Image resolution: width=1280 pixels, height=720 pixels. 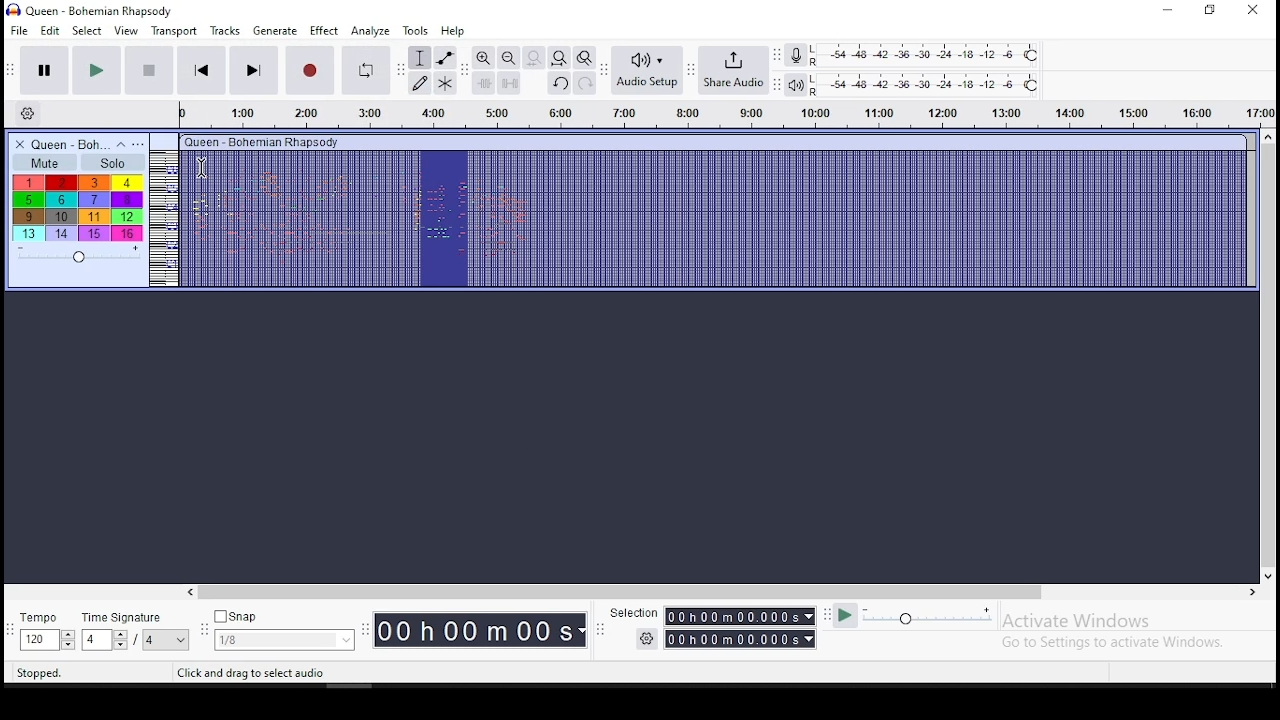 What do you see at coordinates (483, 84) in the screenshot?
I see `trim audio outside selection` at bounding box center [483, 84].